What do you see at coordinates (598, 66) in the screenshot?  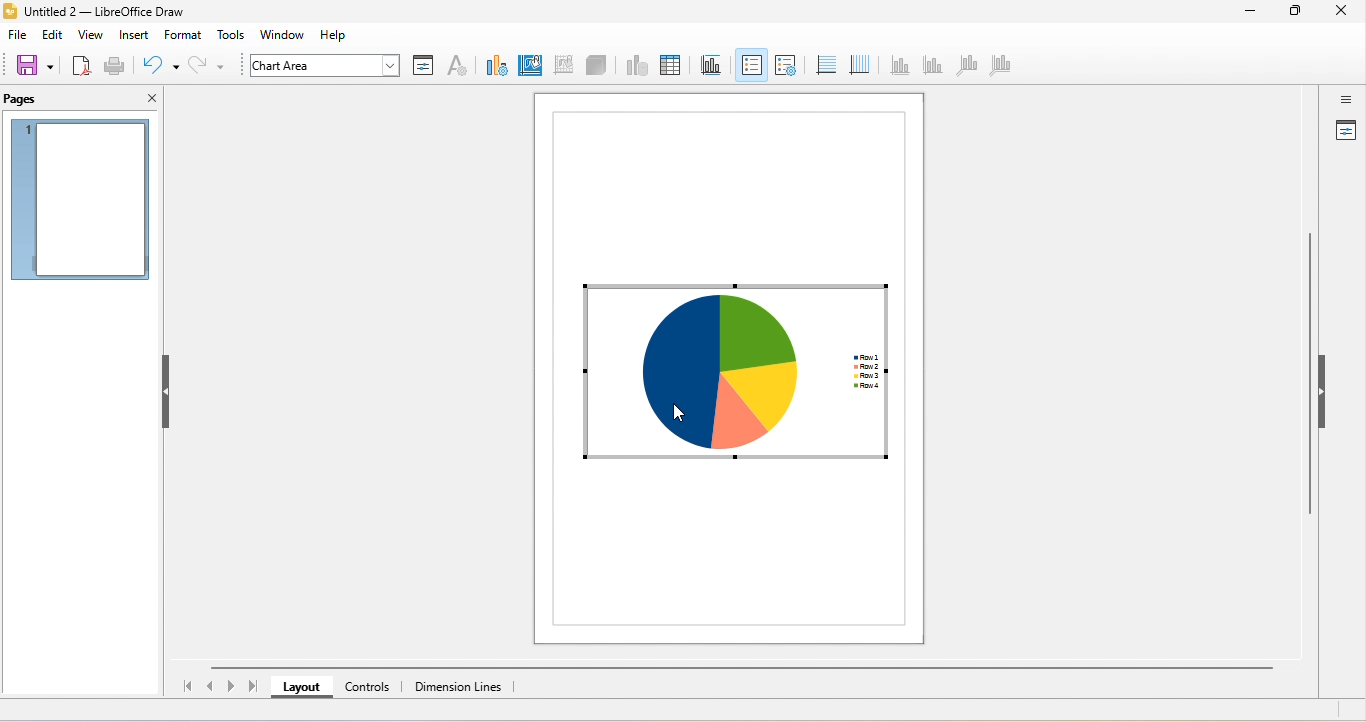 I see `3D view` at bounding box center [598, 66].